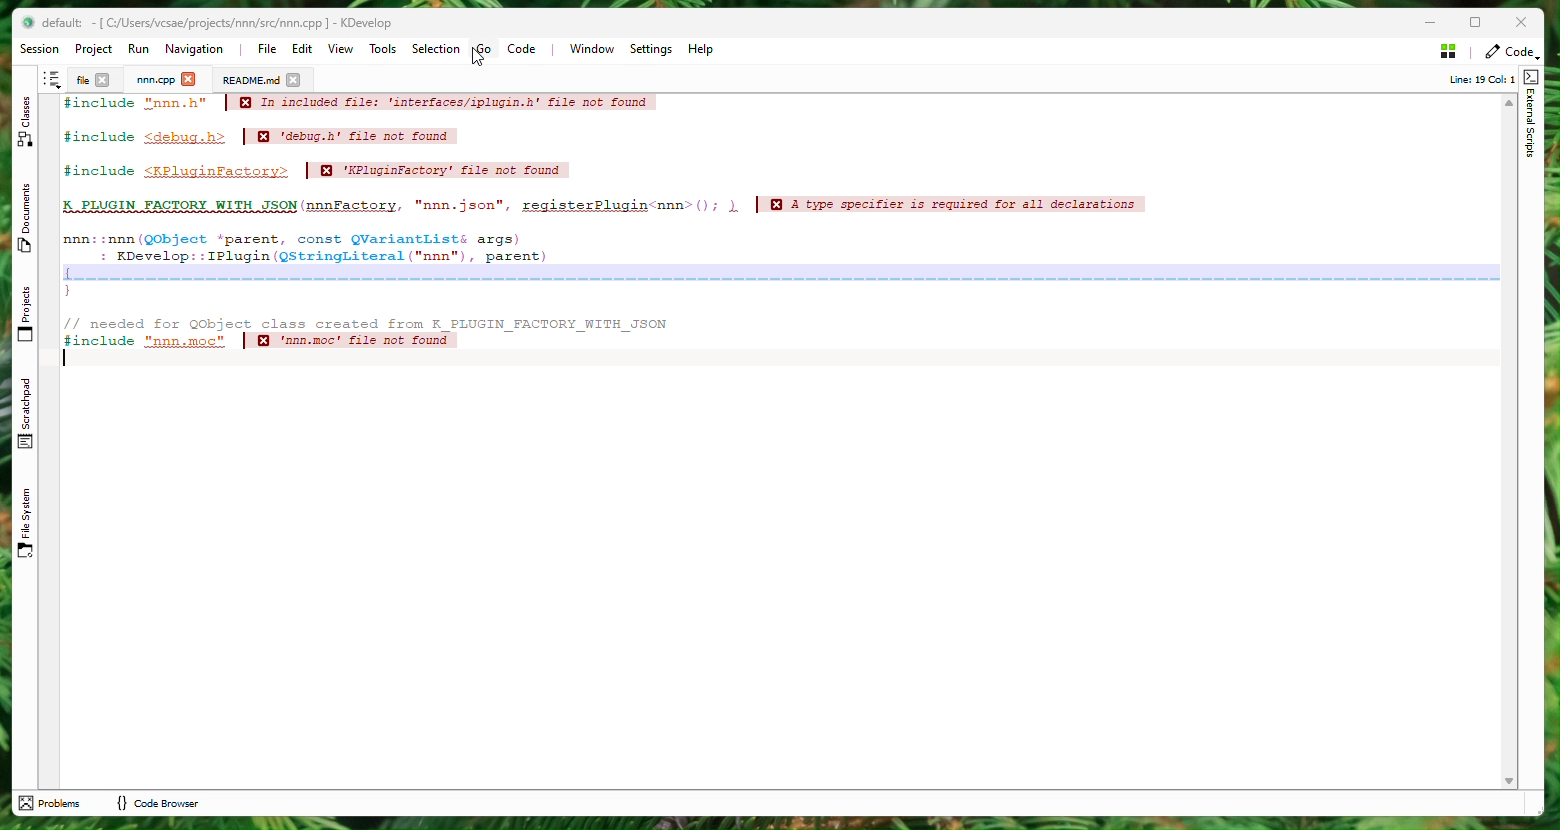  I want to click on File, so click(266, 48).